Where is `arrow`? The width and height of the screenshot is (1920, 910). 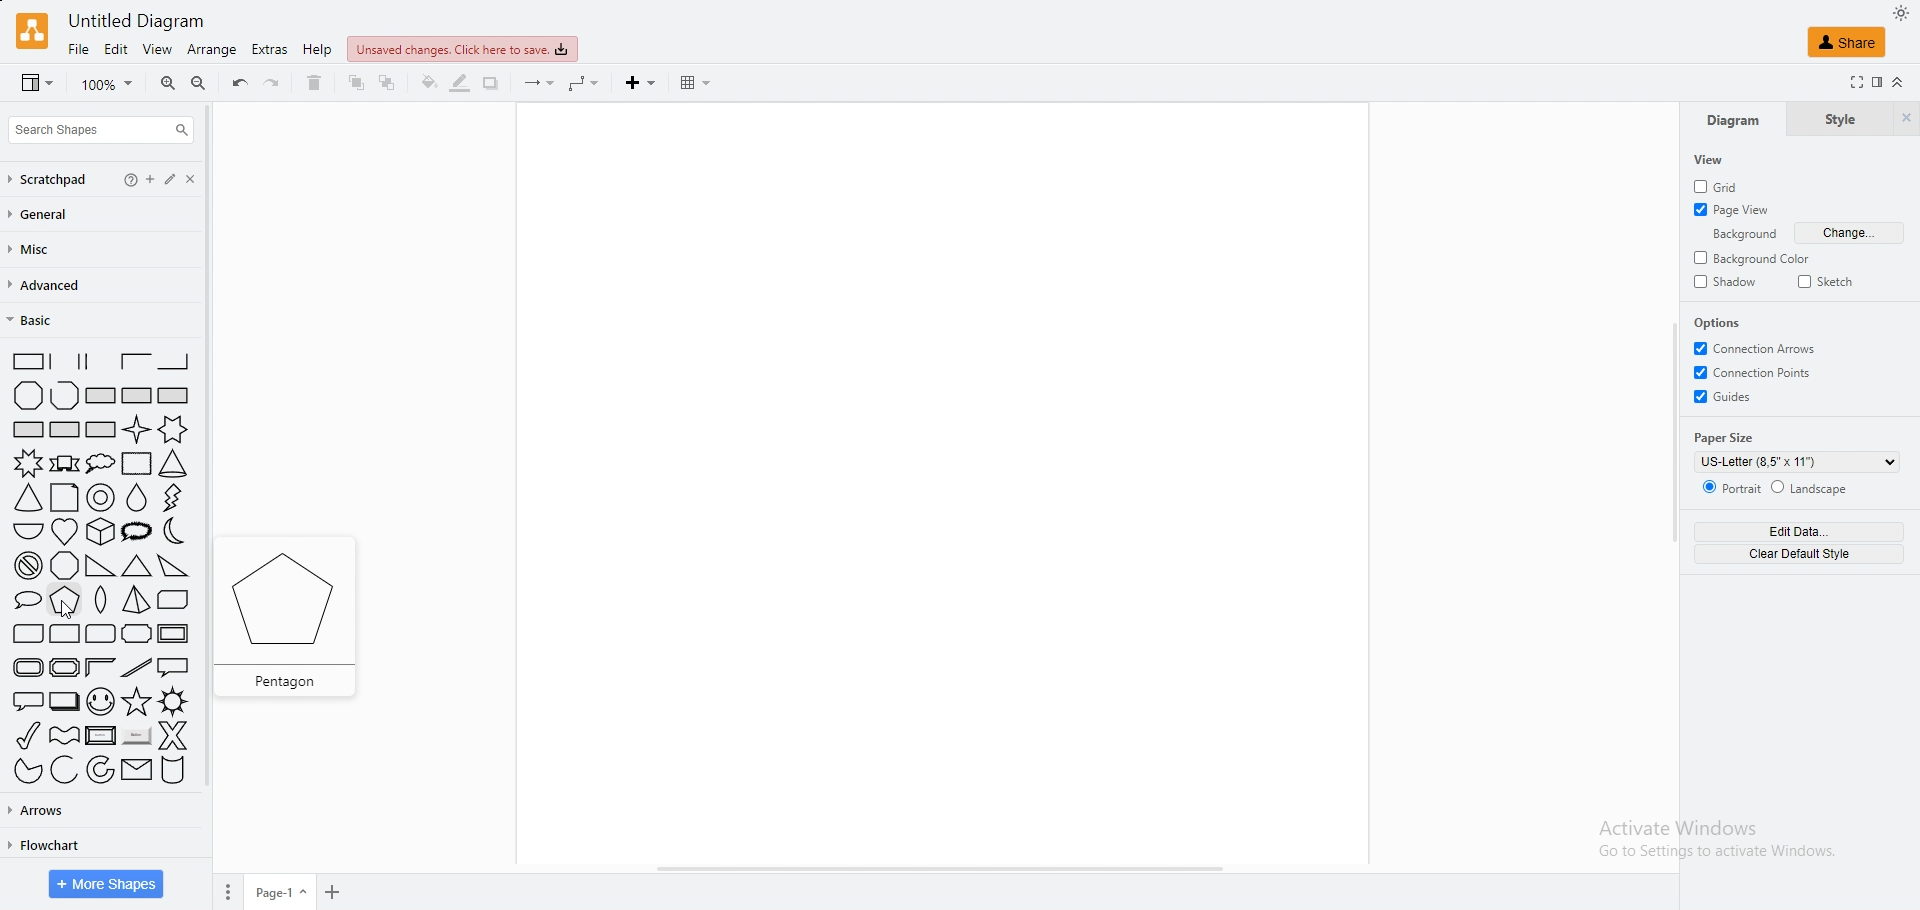
arrow is located at coordinates (539, 84).